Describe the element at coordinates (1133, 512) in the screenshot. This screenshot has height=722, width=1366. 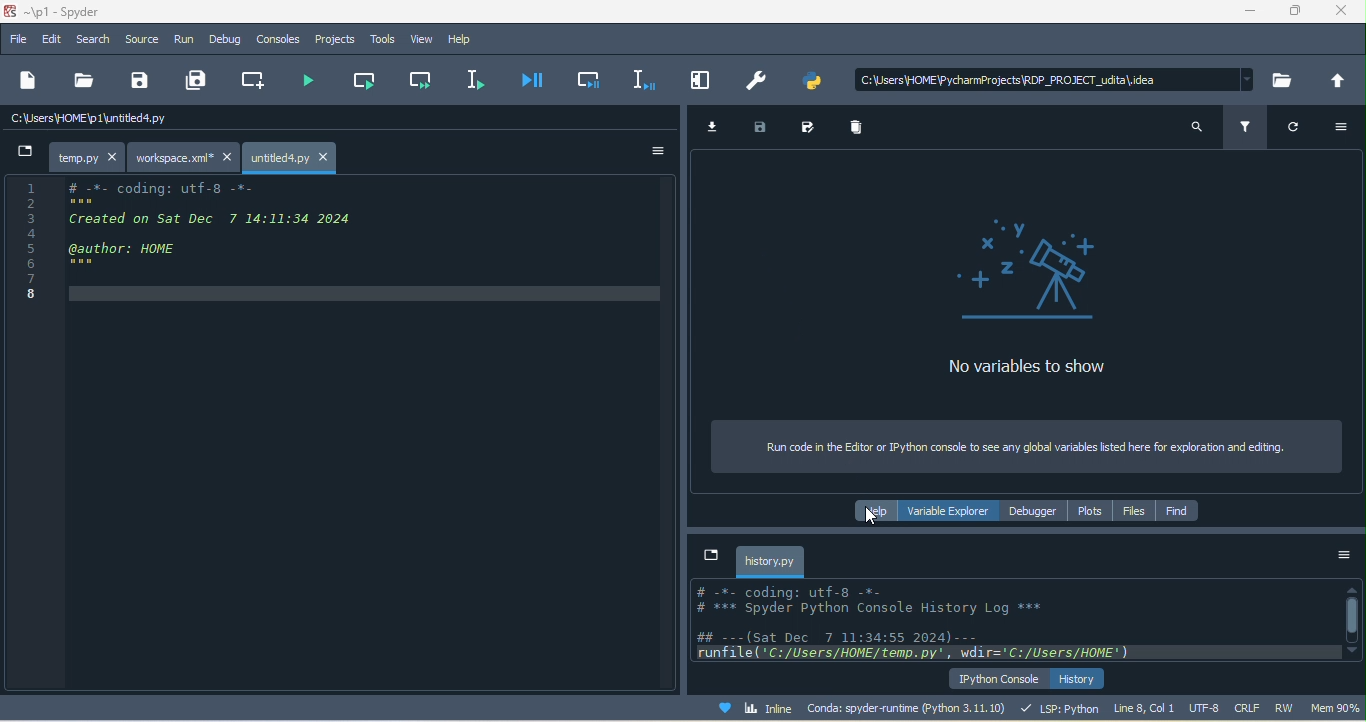
I see `files` at that location.